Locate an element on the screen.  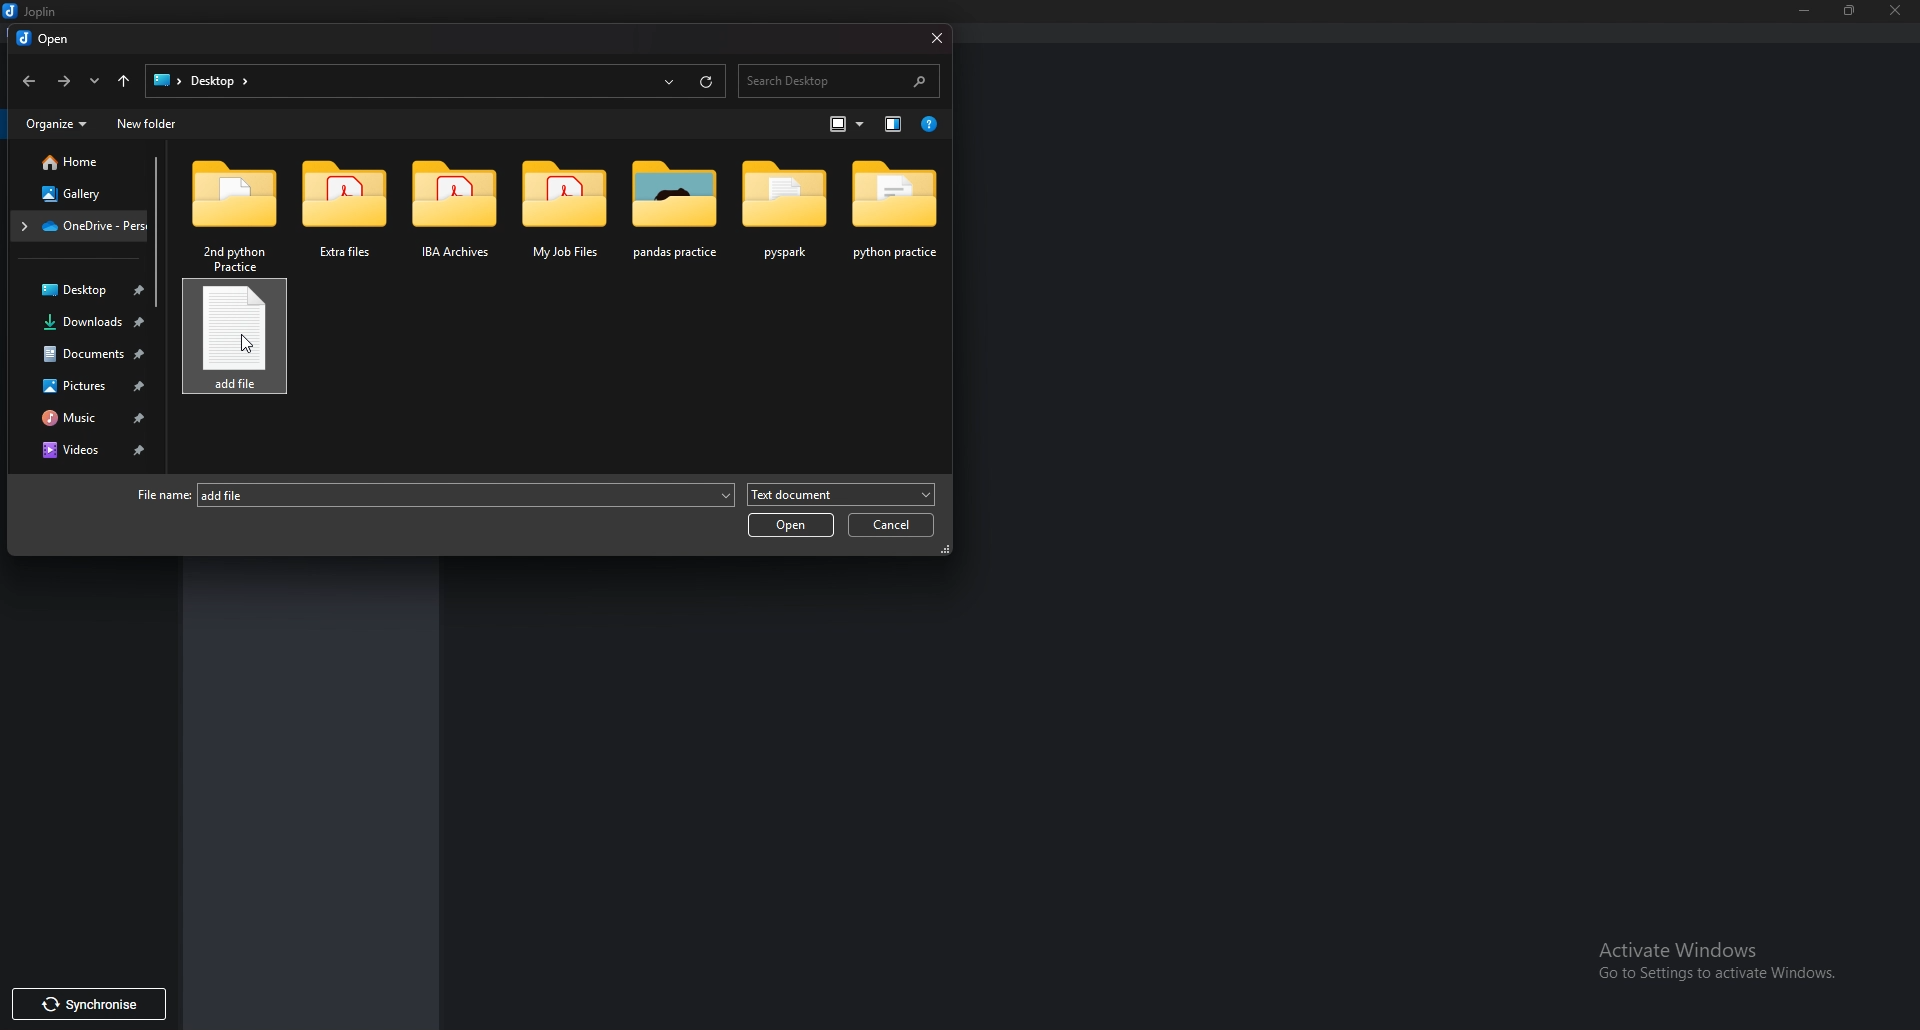
Resize is located at coordinates (1853, 10).